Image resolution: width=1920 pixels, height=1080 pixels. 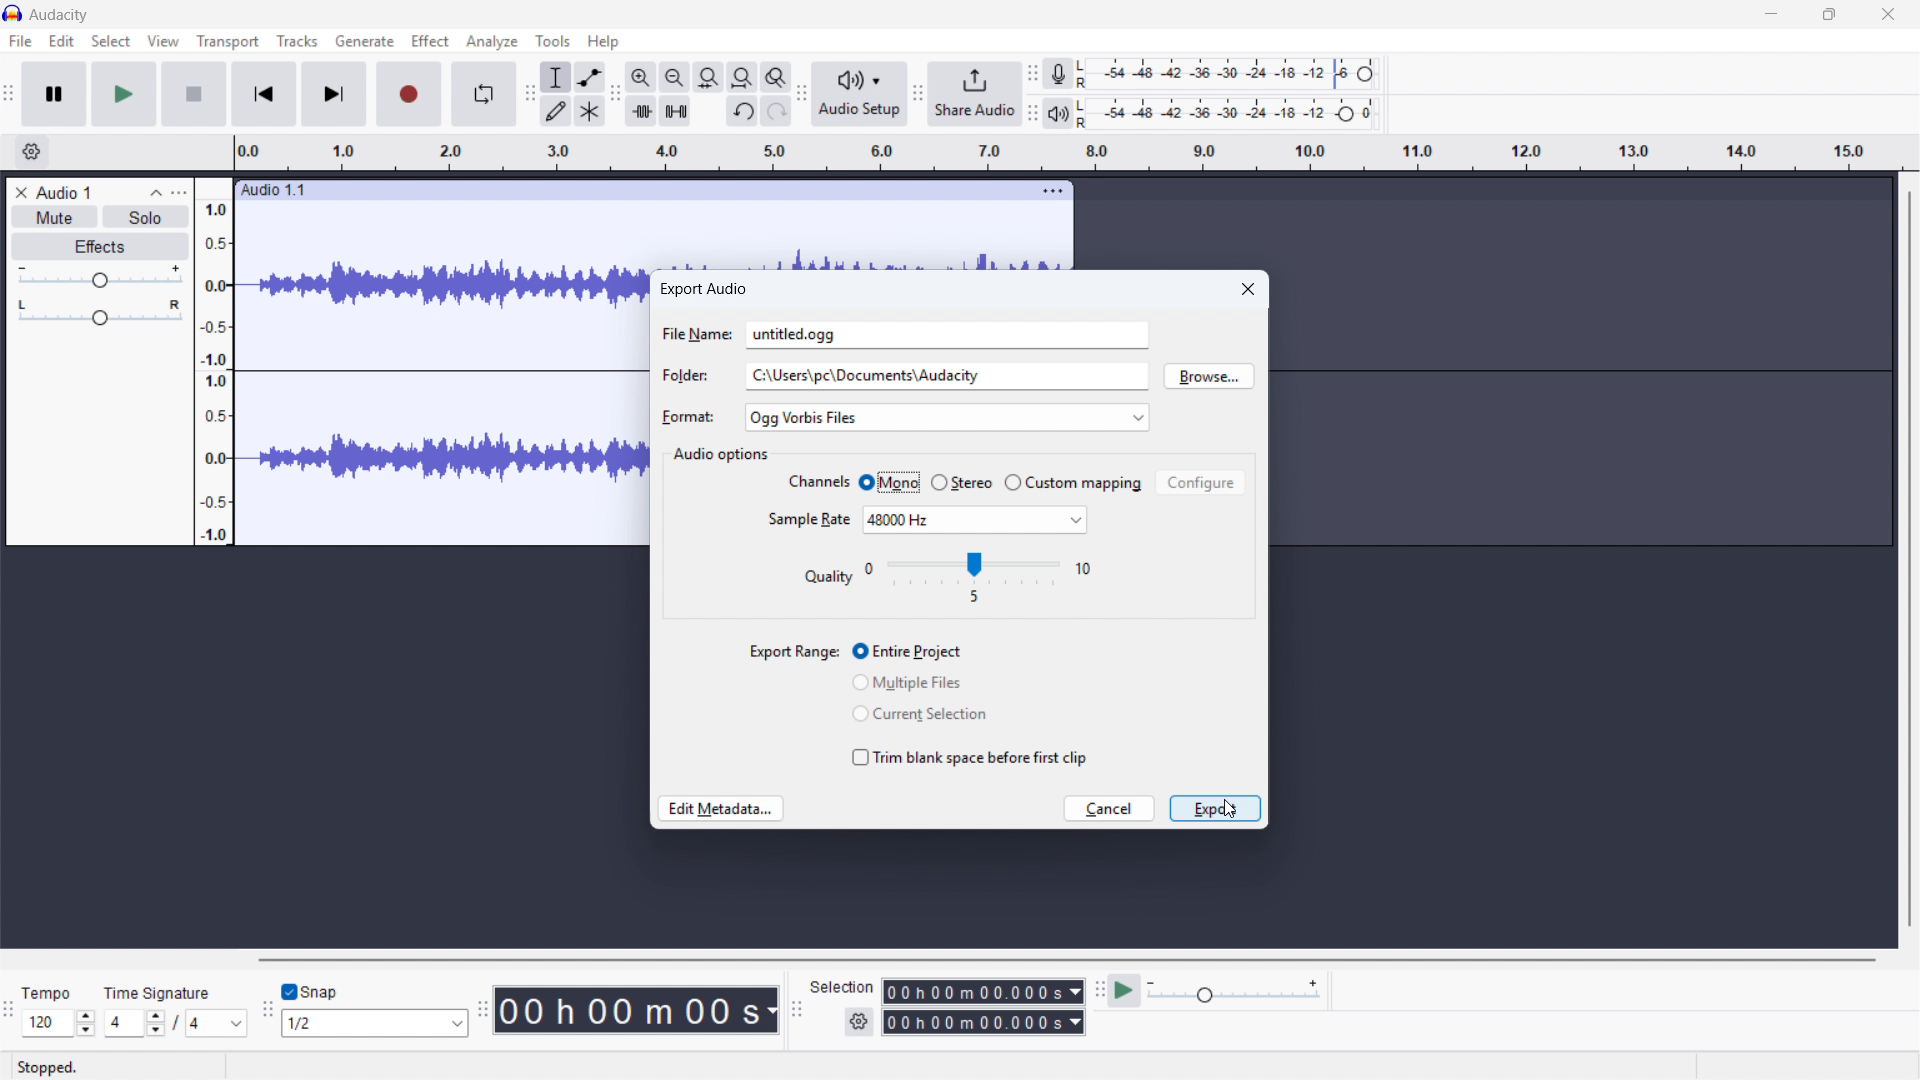 I want to click on Export format , so click(x=948, y=418).